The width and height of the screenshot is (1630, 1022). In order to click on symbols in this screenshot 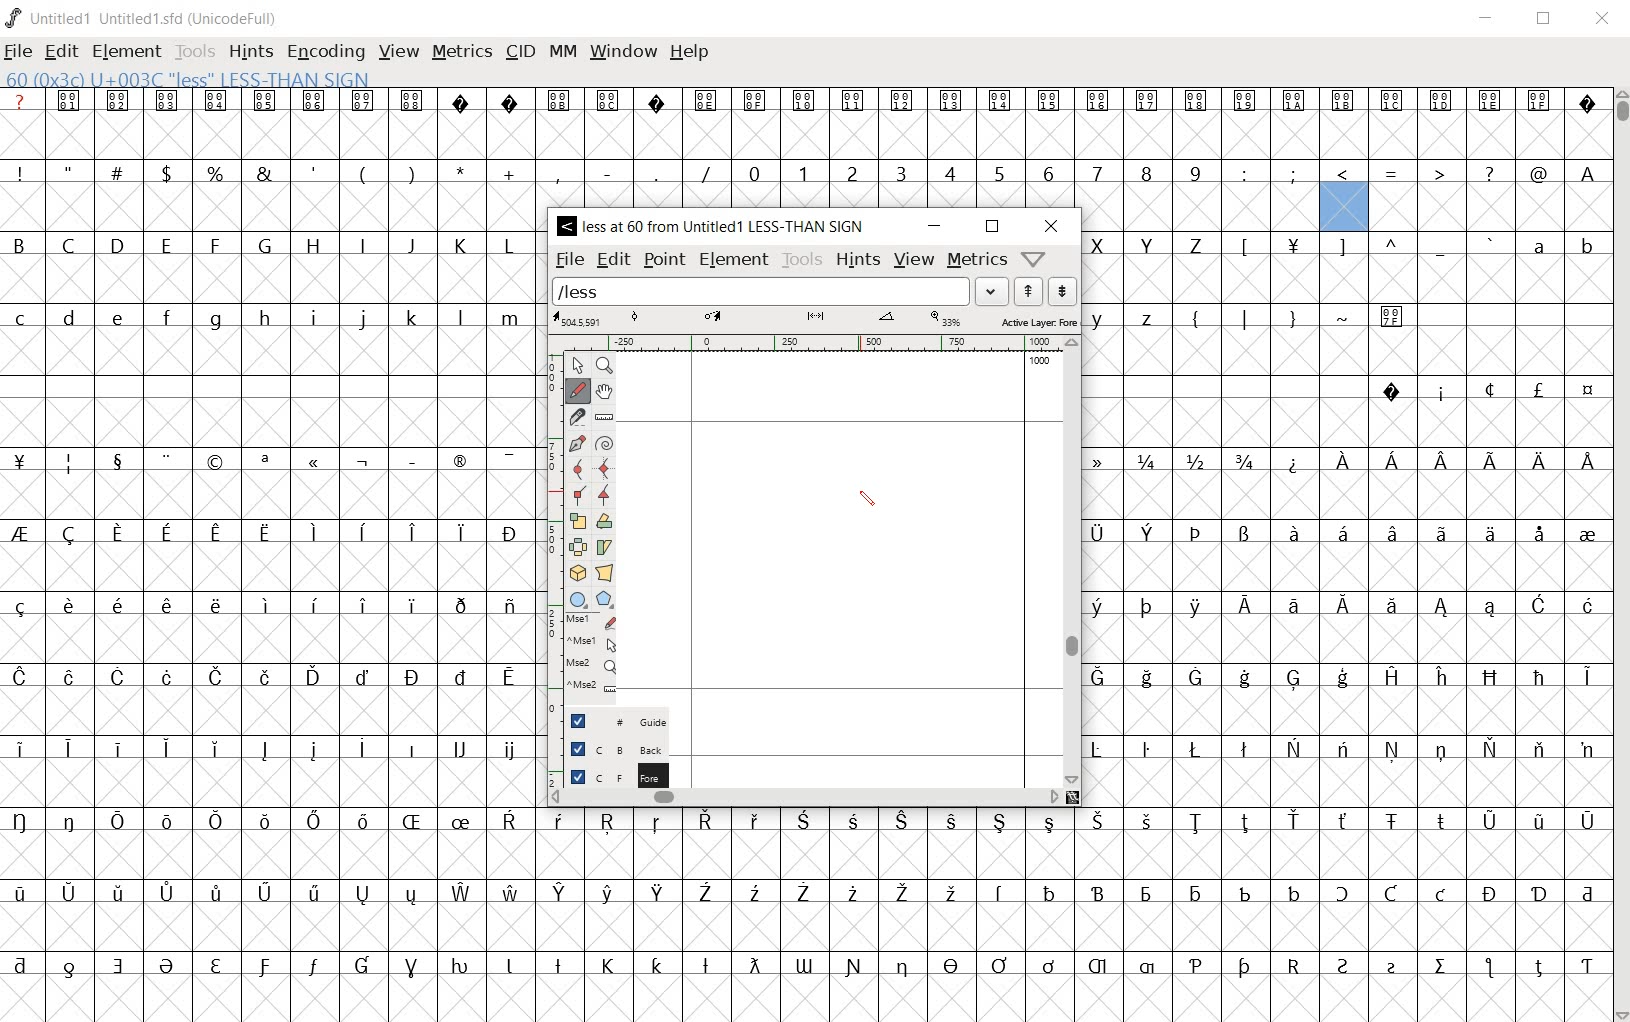, I will do `click(1475, 389)`.